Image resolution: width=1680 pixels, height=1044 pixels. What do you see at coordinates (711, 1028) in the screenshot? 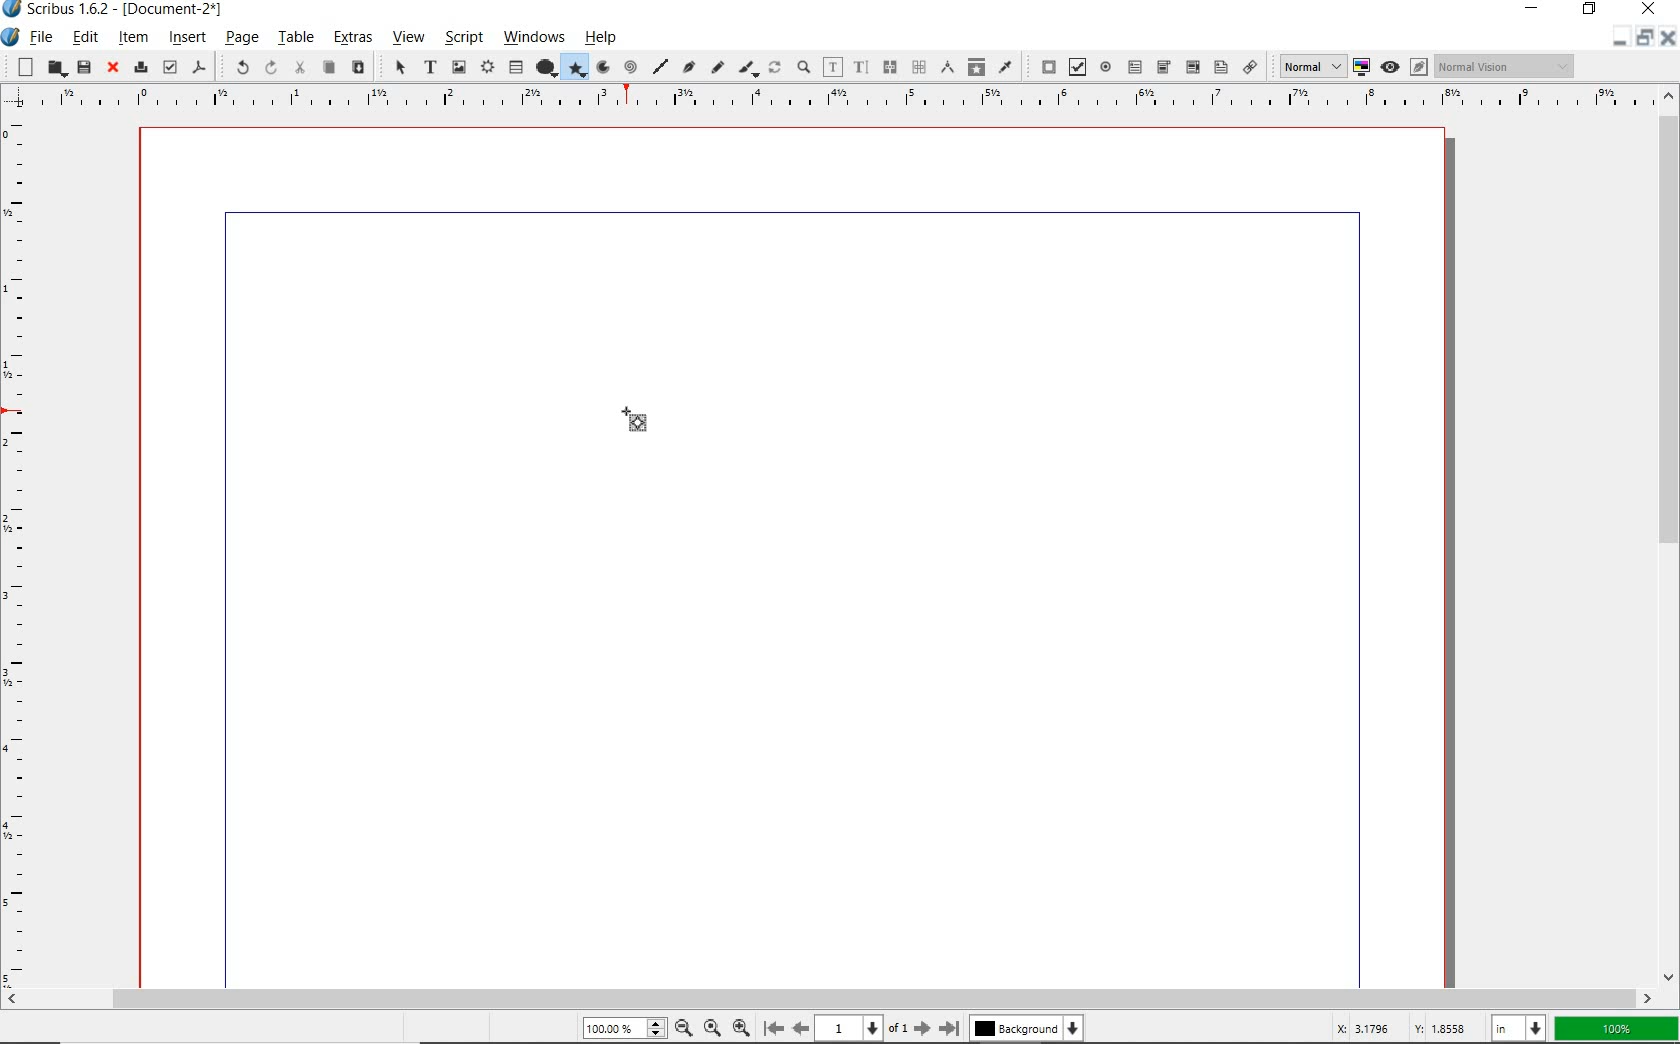
I see `zoom to` at bounding box center [711, 1028].